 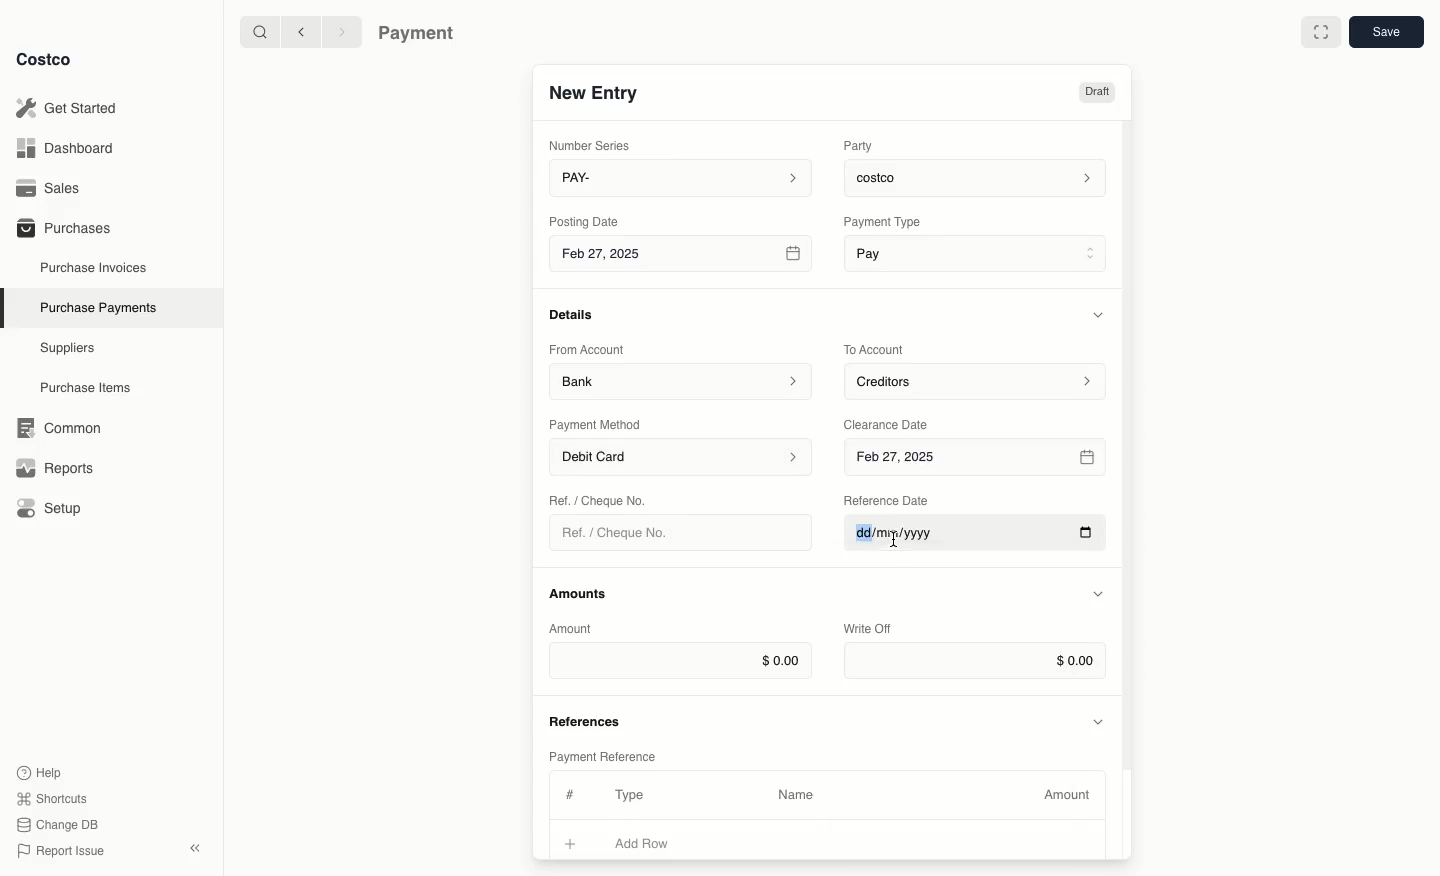 What do you see at coordinates (571, 841) in the screenshot?
I see `Add` at bounding box center [571, 841].